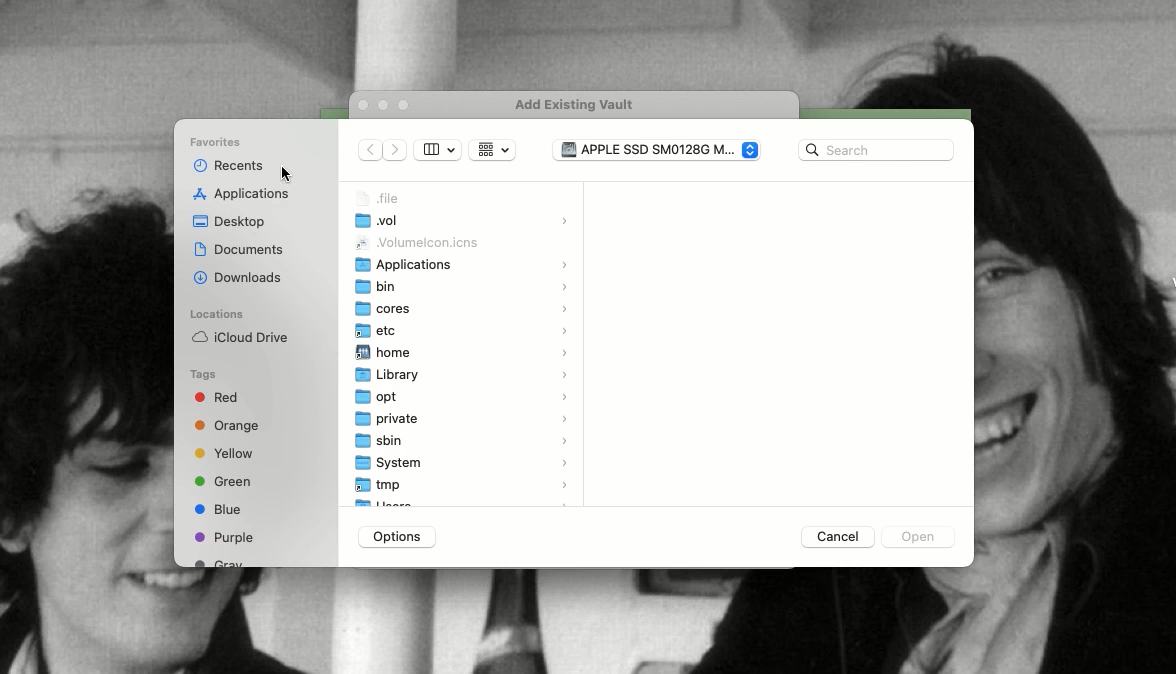 The width and height of the screenshot is (1176, 674). Describe the element at coordinates (462, 375) in the screenshot. I see `Library` at that location.